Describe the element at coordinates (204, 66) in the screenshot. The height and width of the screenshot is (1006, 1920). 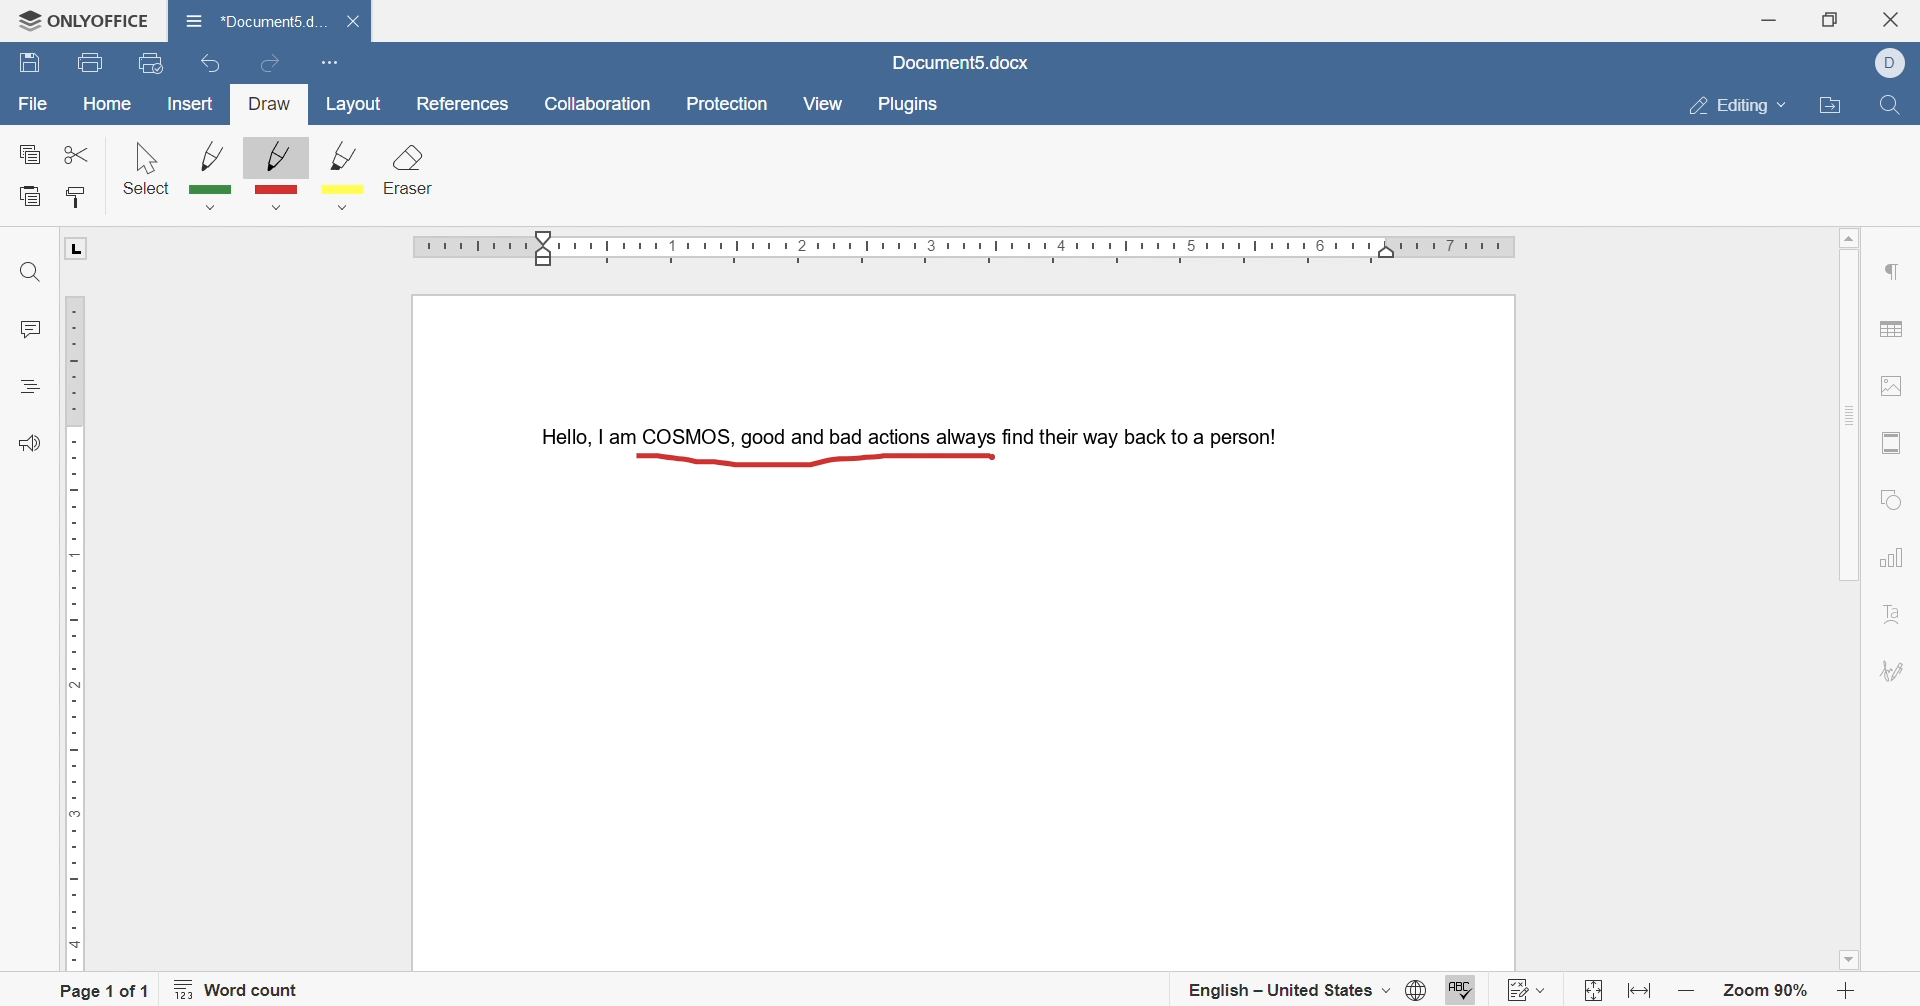
I see `undo` at that location.